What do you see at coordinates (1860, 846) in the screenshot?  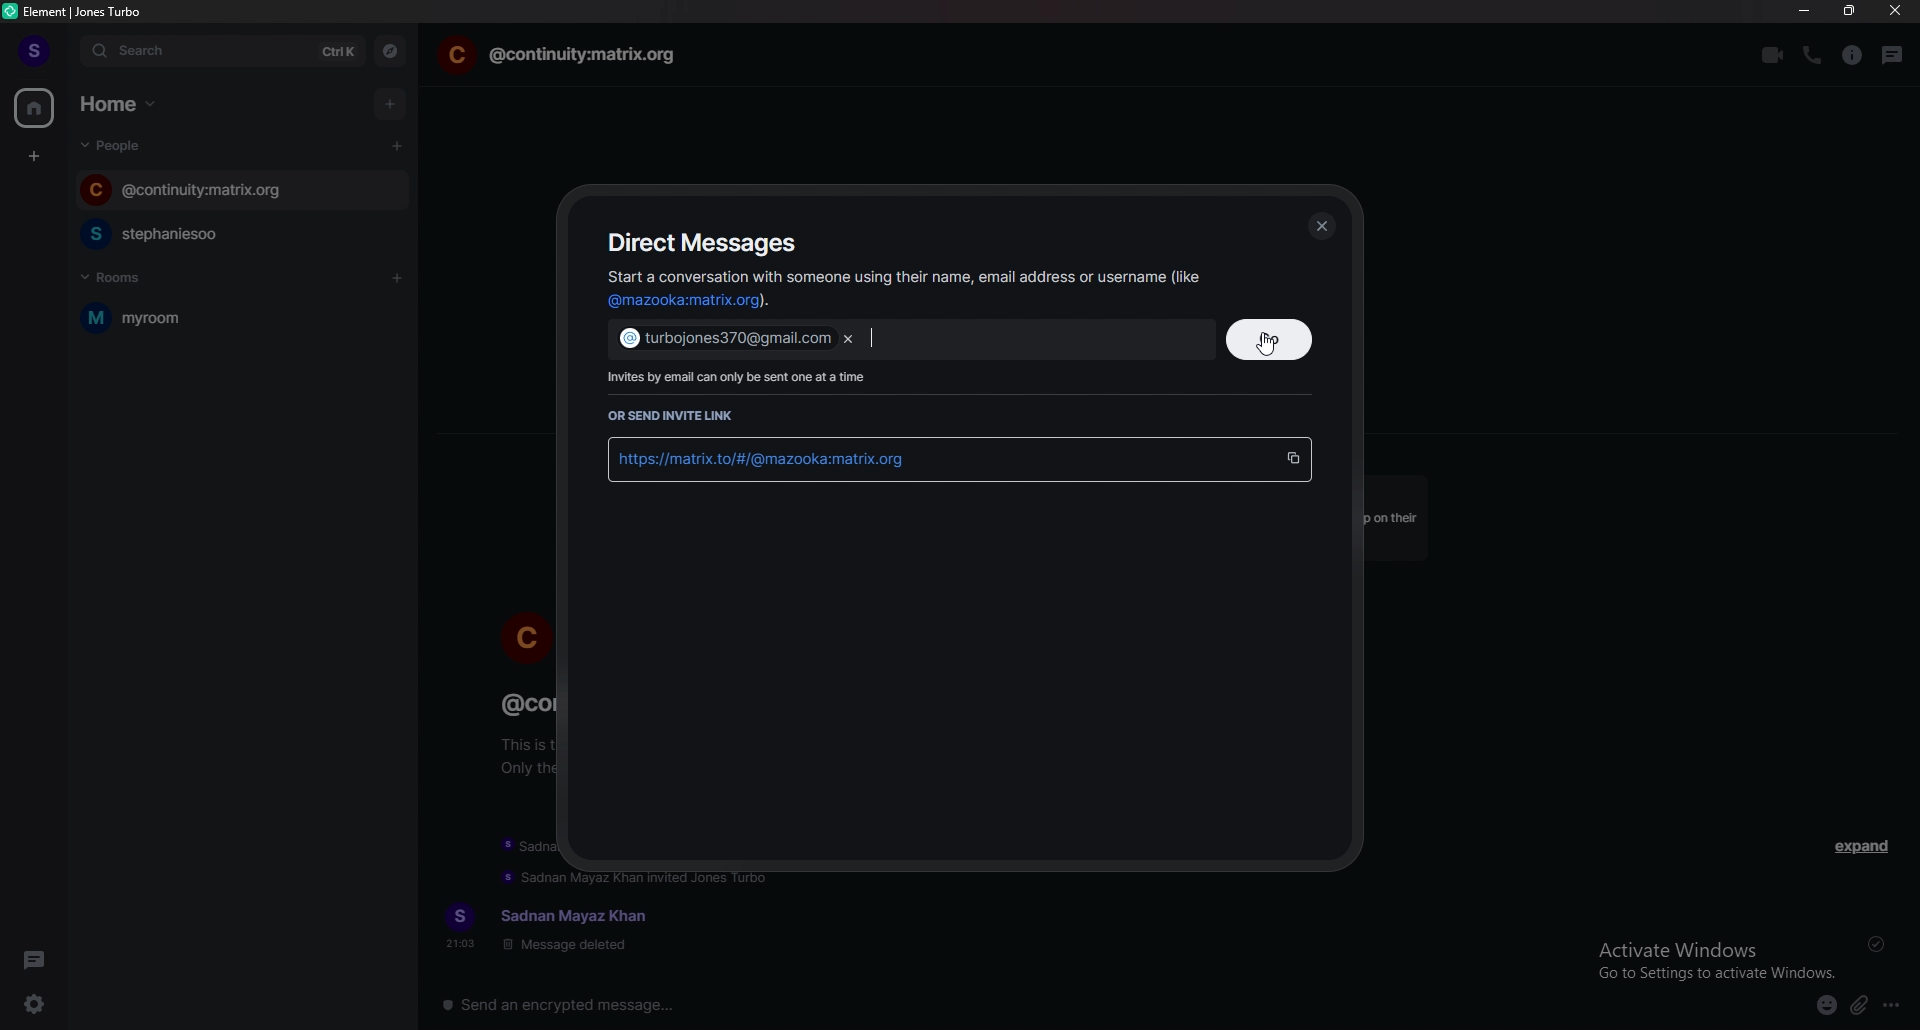 I see `expand` at bounding box center [1860, 846].